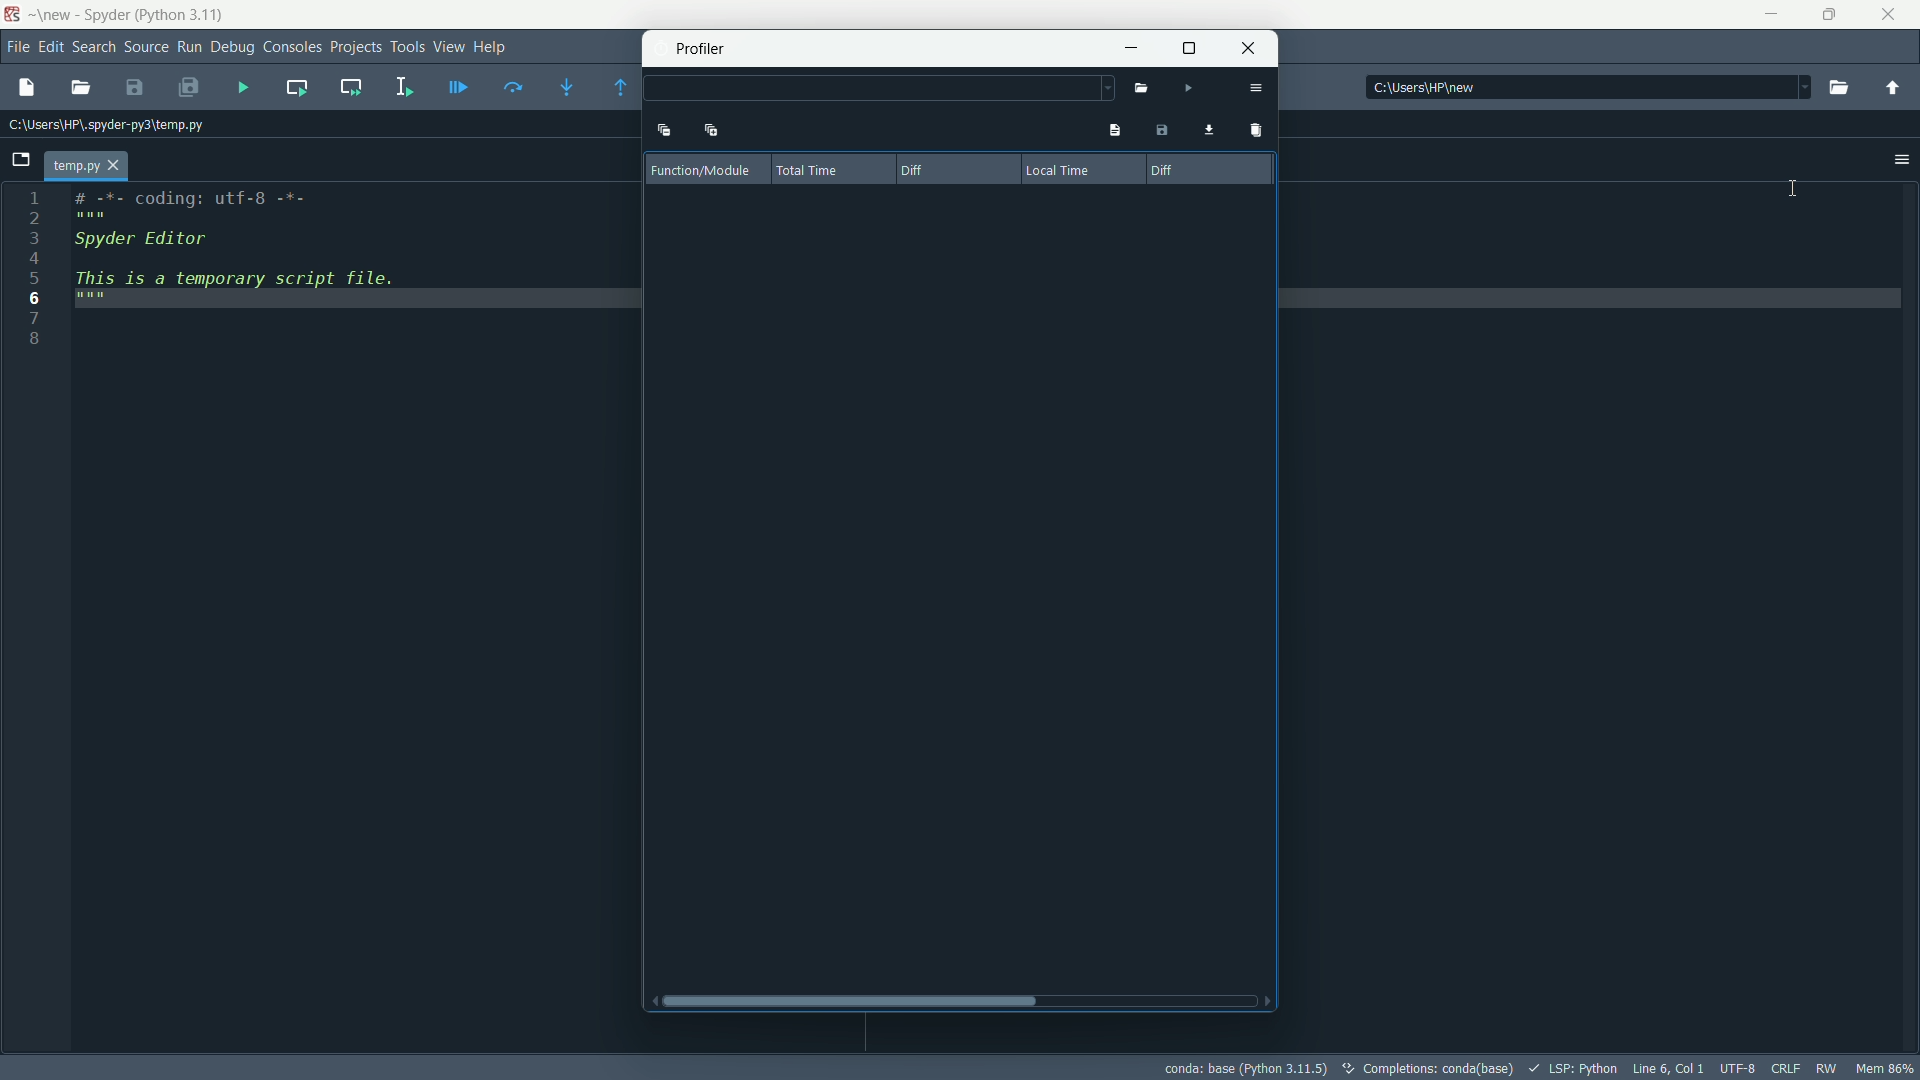  What do you see at coordinates (1162, 131) in the screenshot?
I see `save profiling data` at bounding box center [1162, 131].